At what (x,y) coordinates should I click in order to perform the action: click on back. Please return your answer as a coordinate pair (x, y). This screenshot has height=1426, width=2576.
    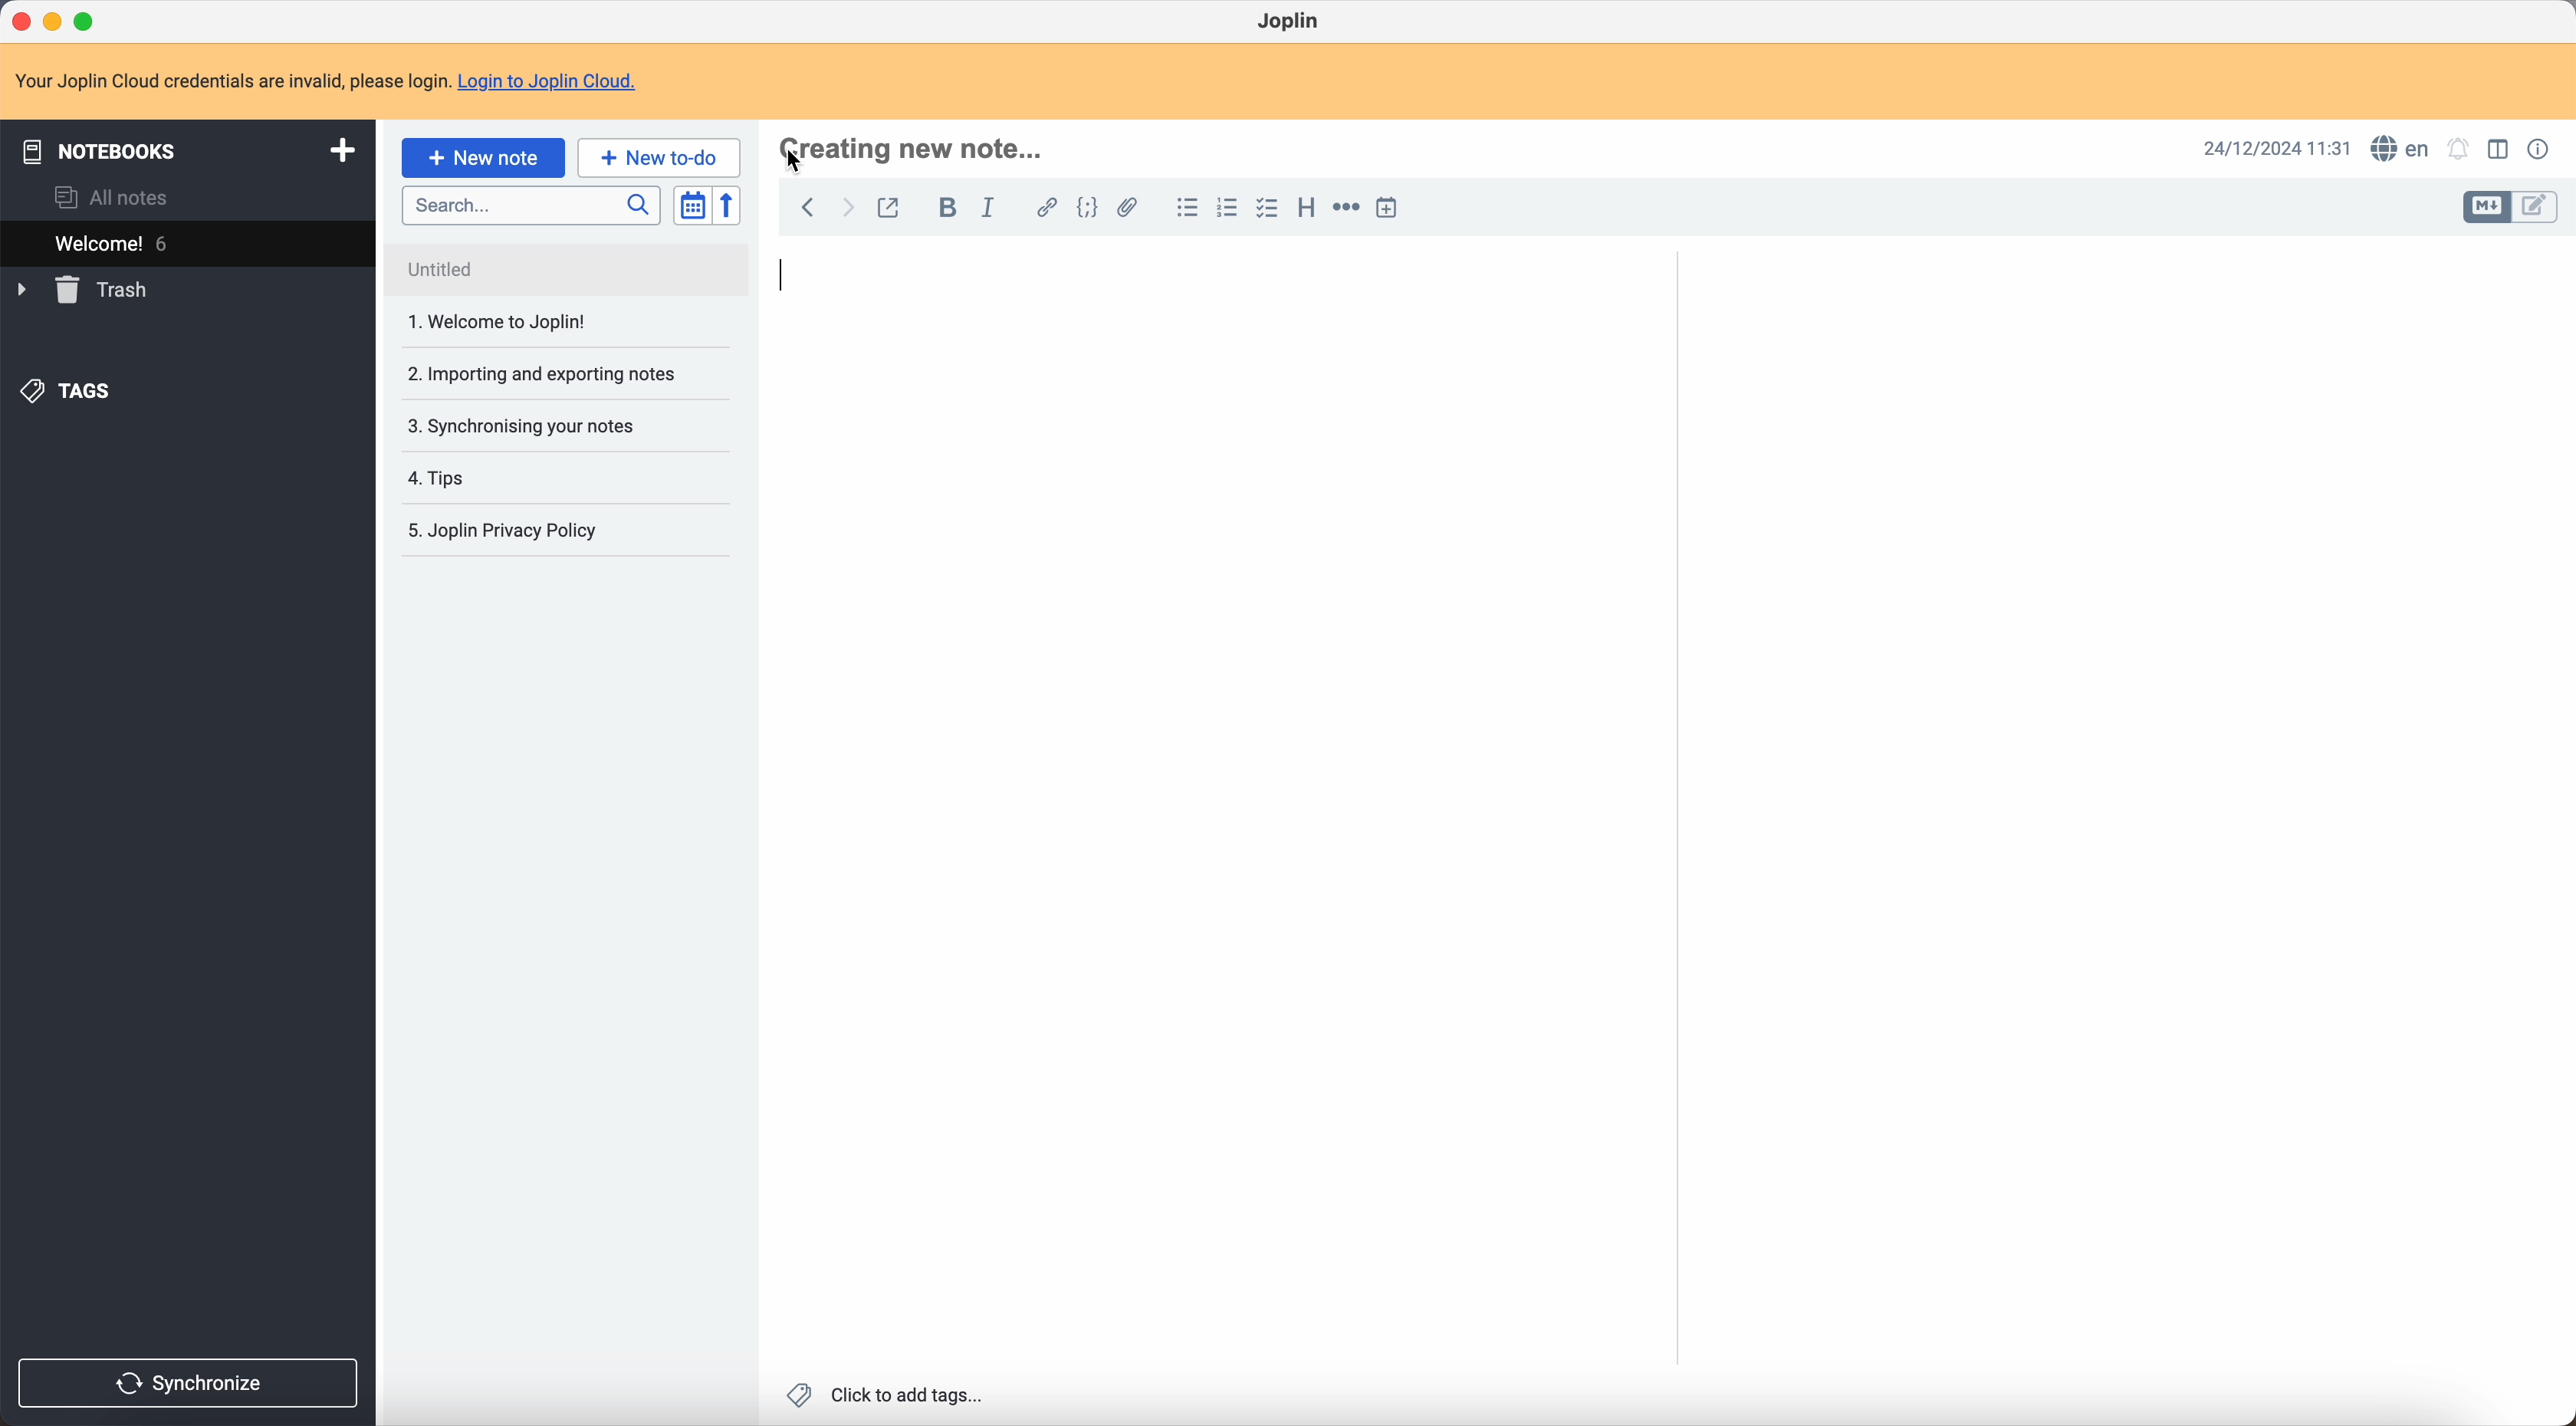
    Looking at the image, I should click on (807, 205).